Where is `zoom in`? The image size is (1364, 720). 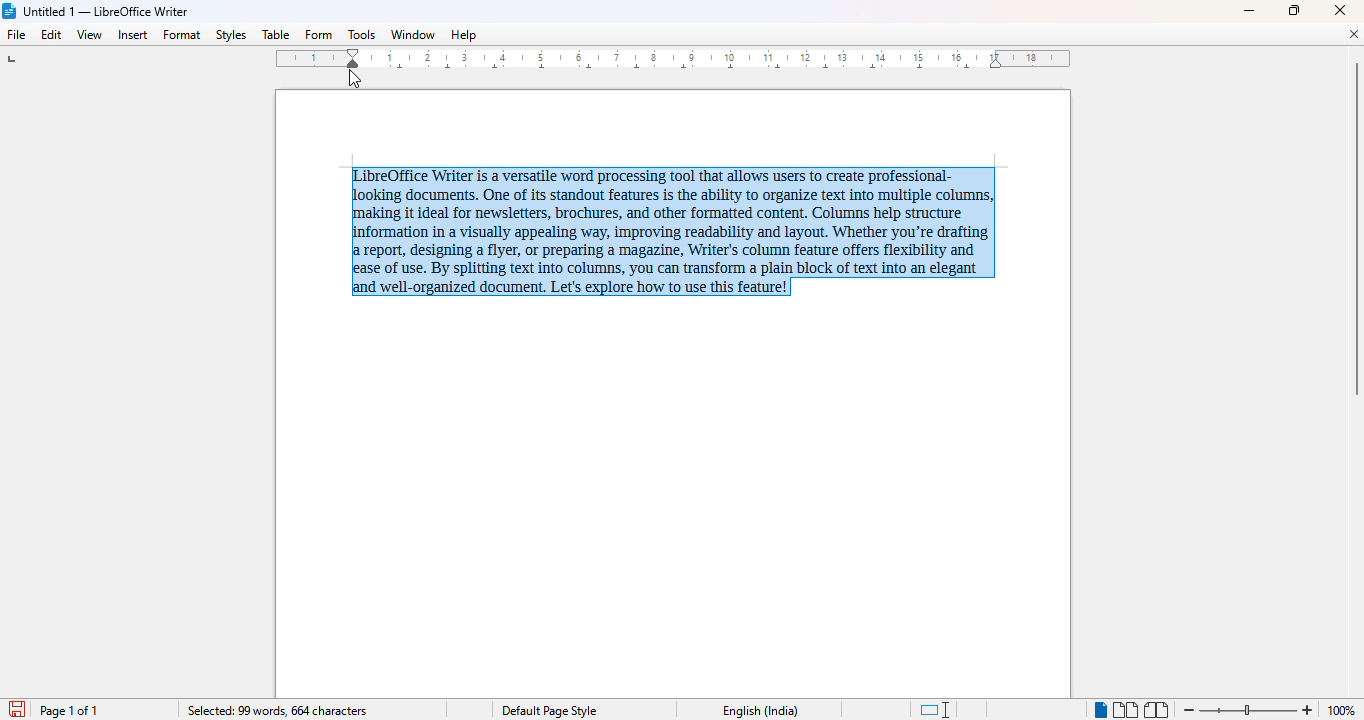 zoom in is located at coordinates (1309, 710).